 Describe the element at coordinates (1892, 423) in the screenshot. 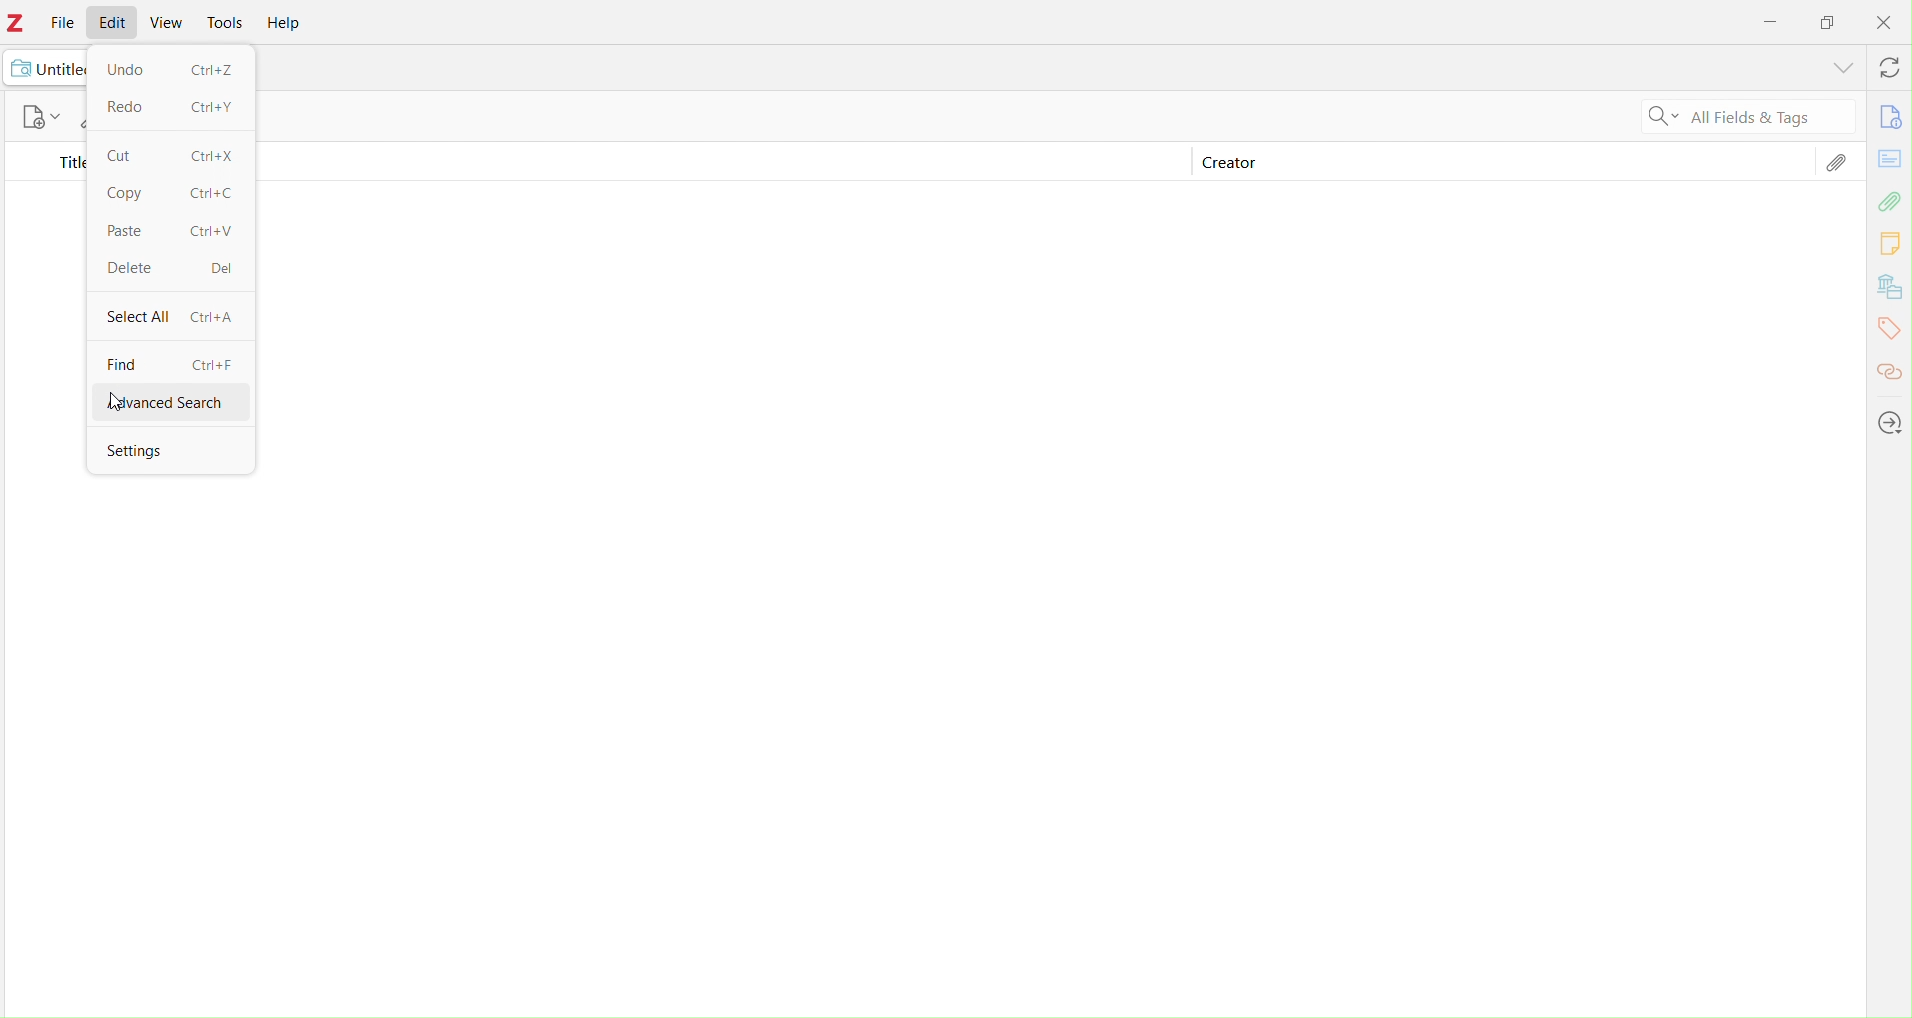

I see `Locate` at that location.